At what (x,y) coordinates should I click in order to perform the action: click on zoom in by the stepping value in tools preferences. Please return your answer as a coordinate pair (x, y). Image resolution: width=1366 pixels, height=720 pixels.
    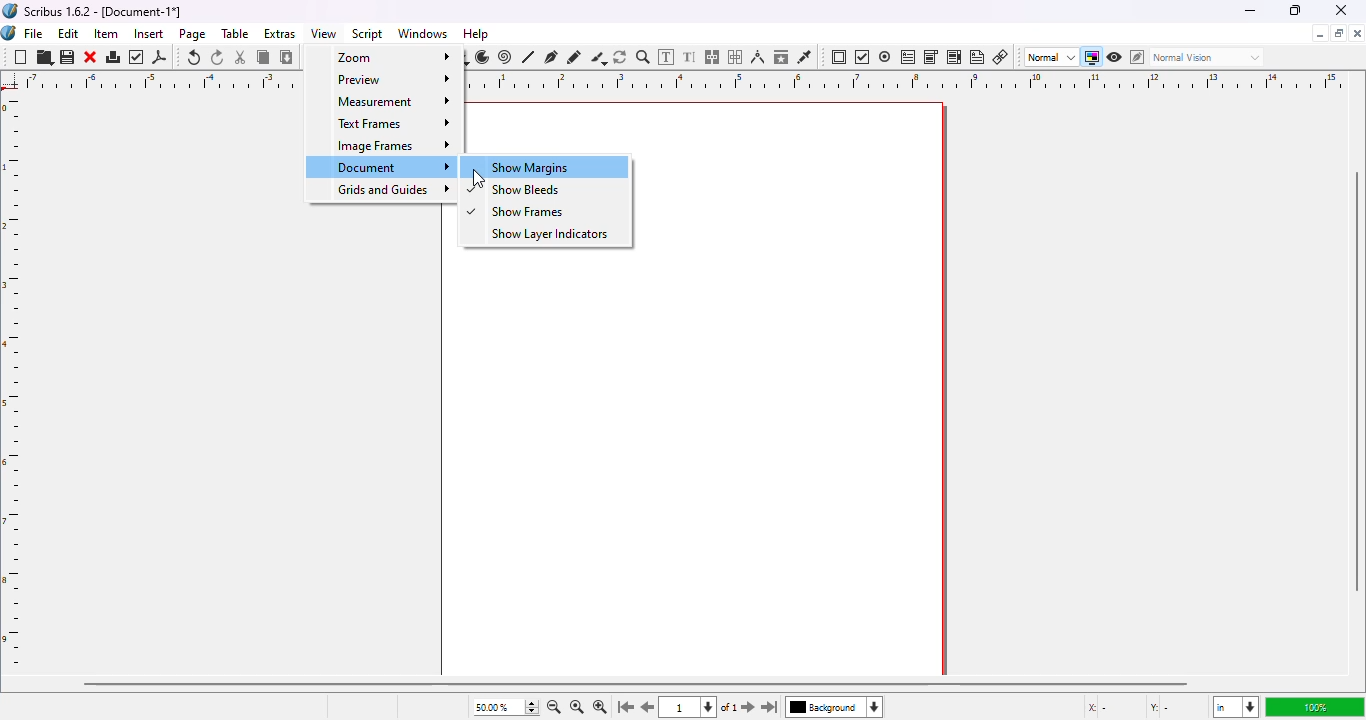
    Looking at the image, I should click on (599, 708).